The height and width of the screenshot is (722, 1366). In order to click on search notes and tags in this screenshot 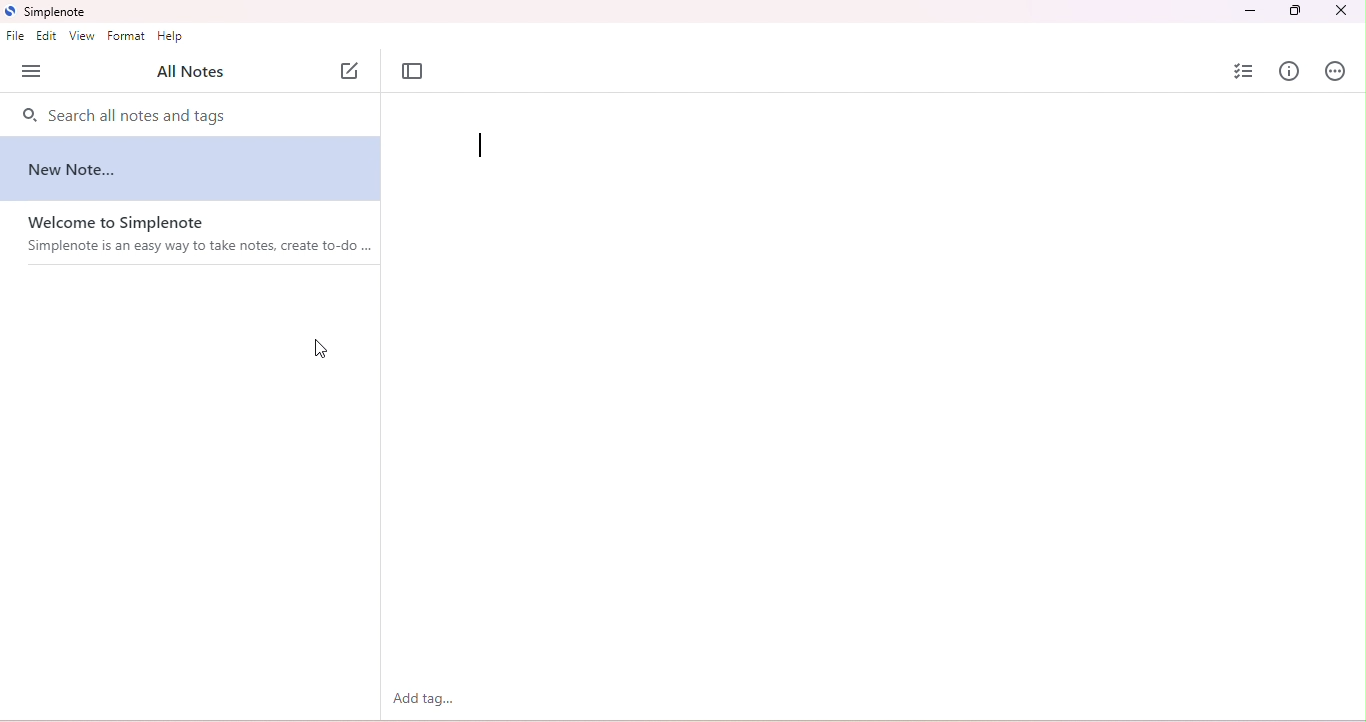, I will do `click(189, 118)`.